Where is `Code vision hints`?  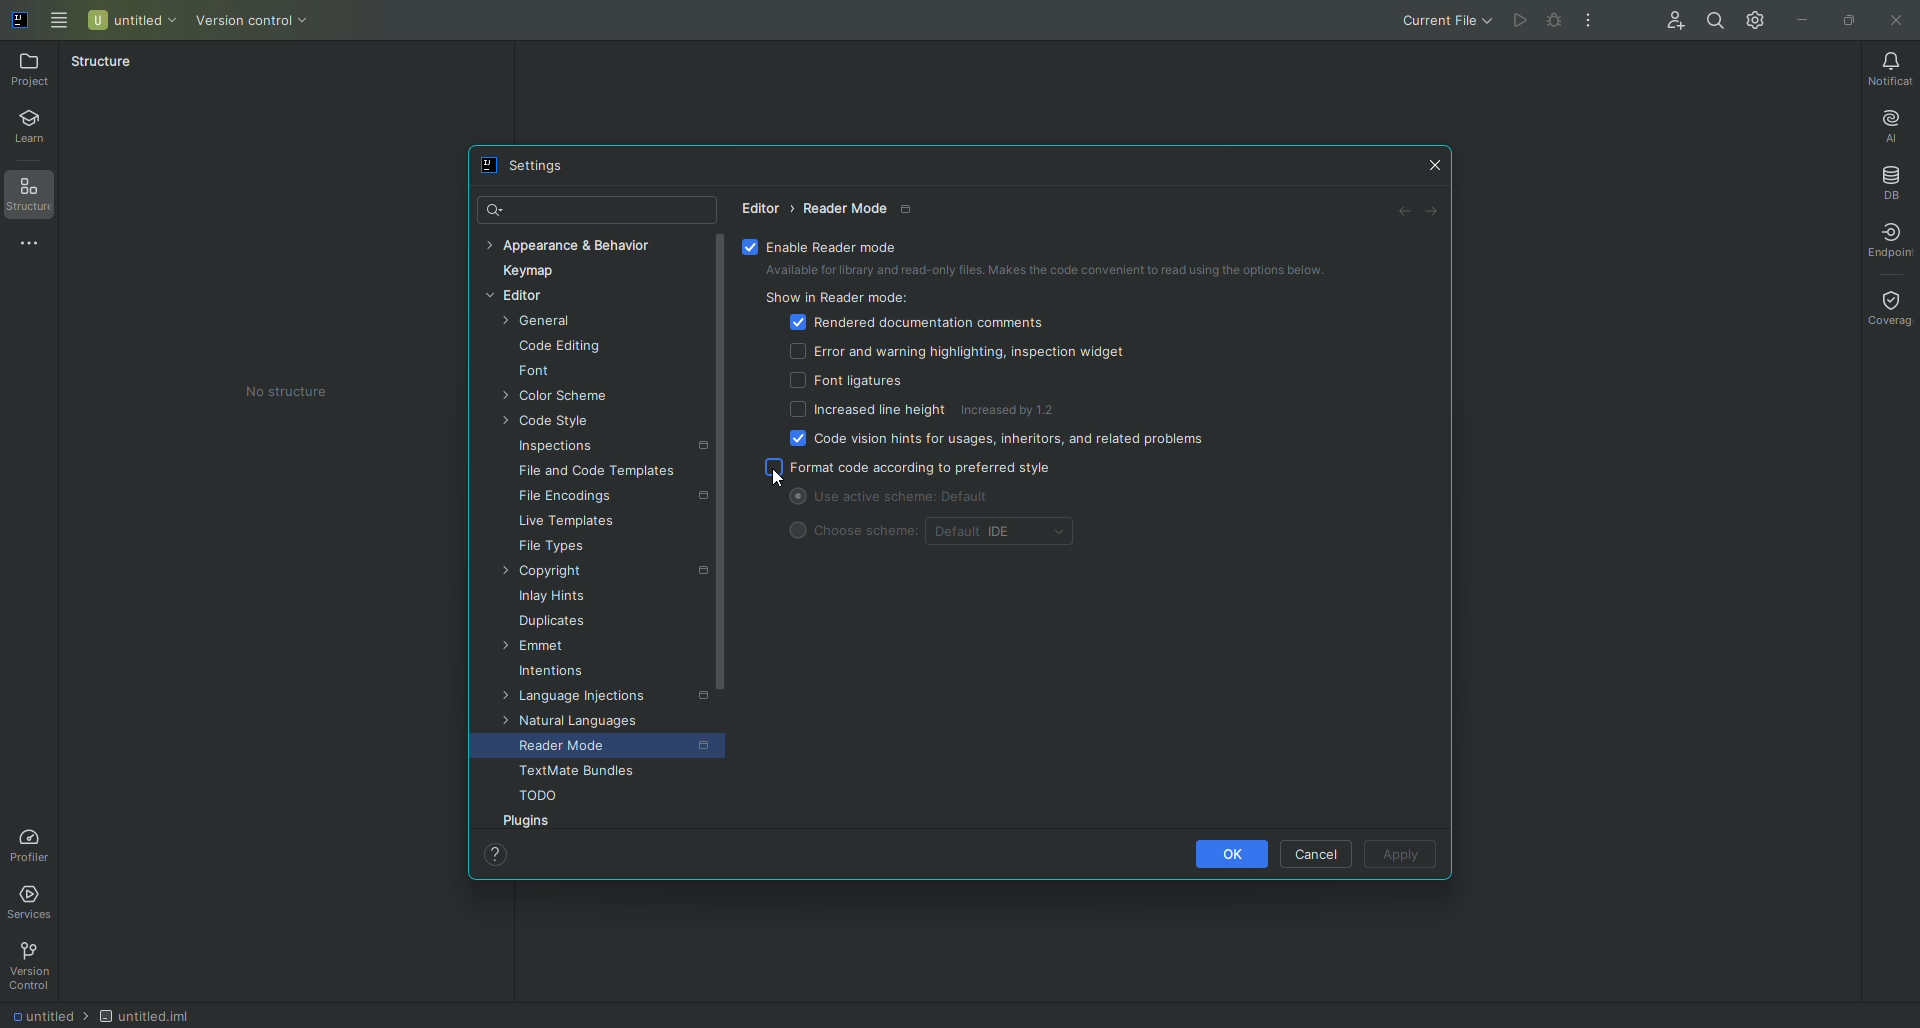 Code vision hints is located at coordinates (991, 443).